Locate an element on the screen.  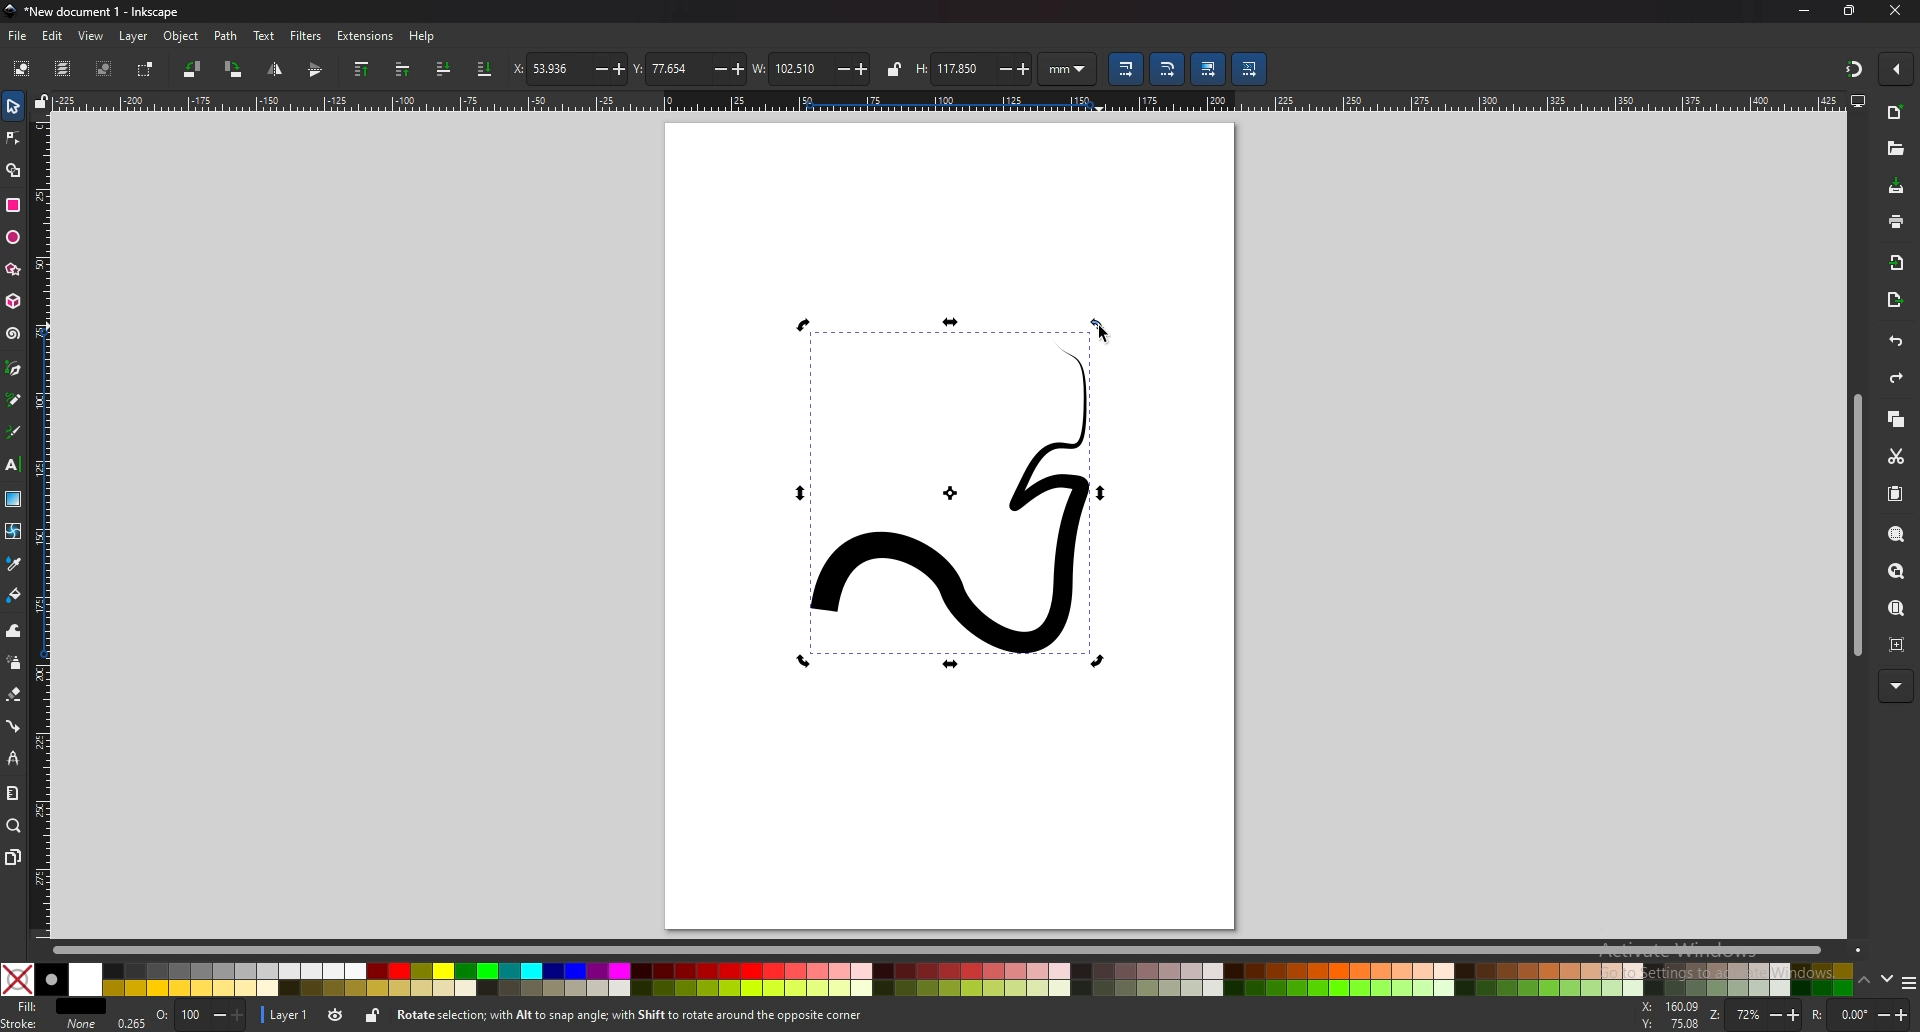
cursor coordinates is located at coordinates (1670, 1017).